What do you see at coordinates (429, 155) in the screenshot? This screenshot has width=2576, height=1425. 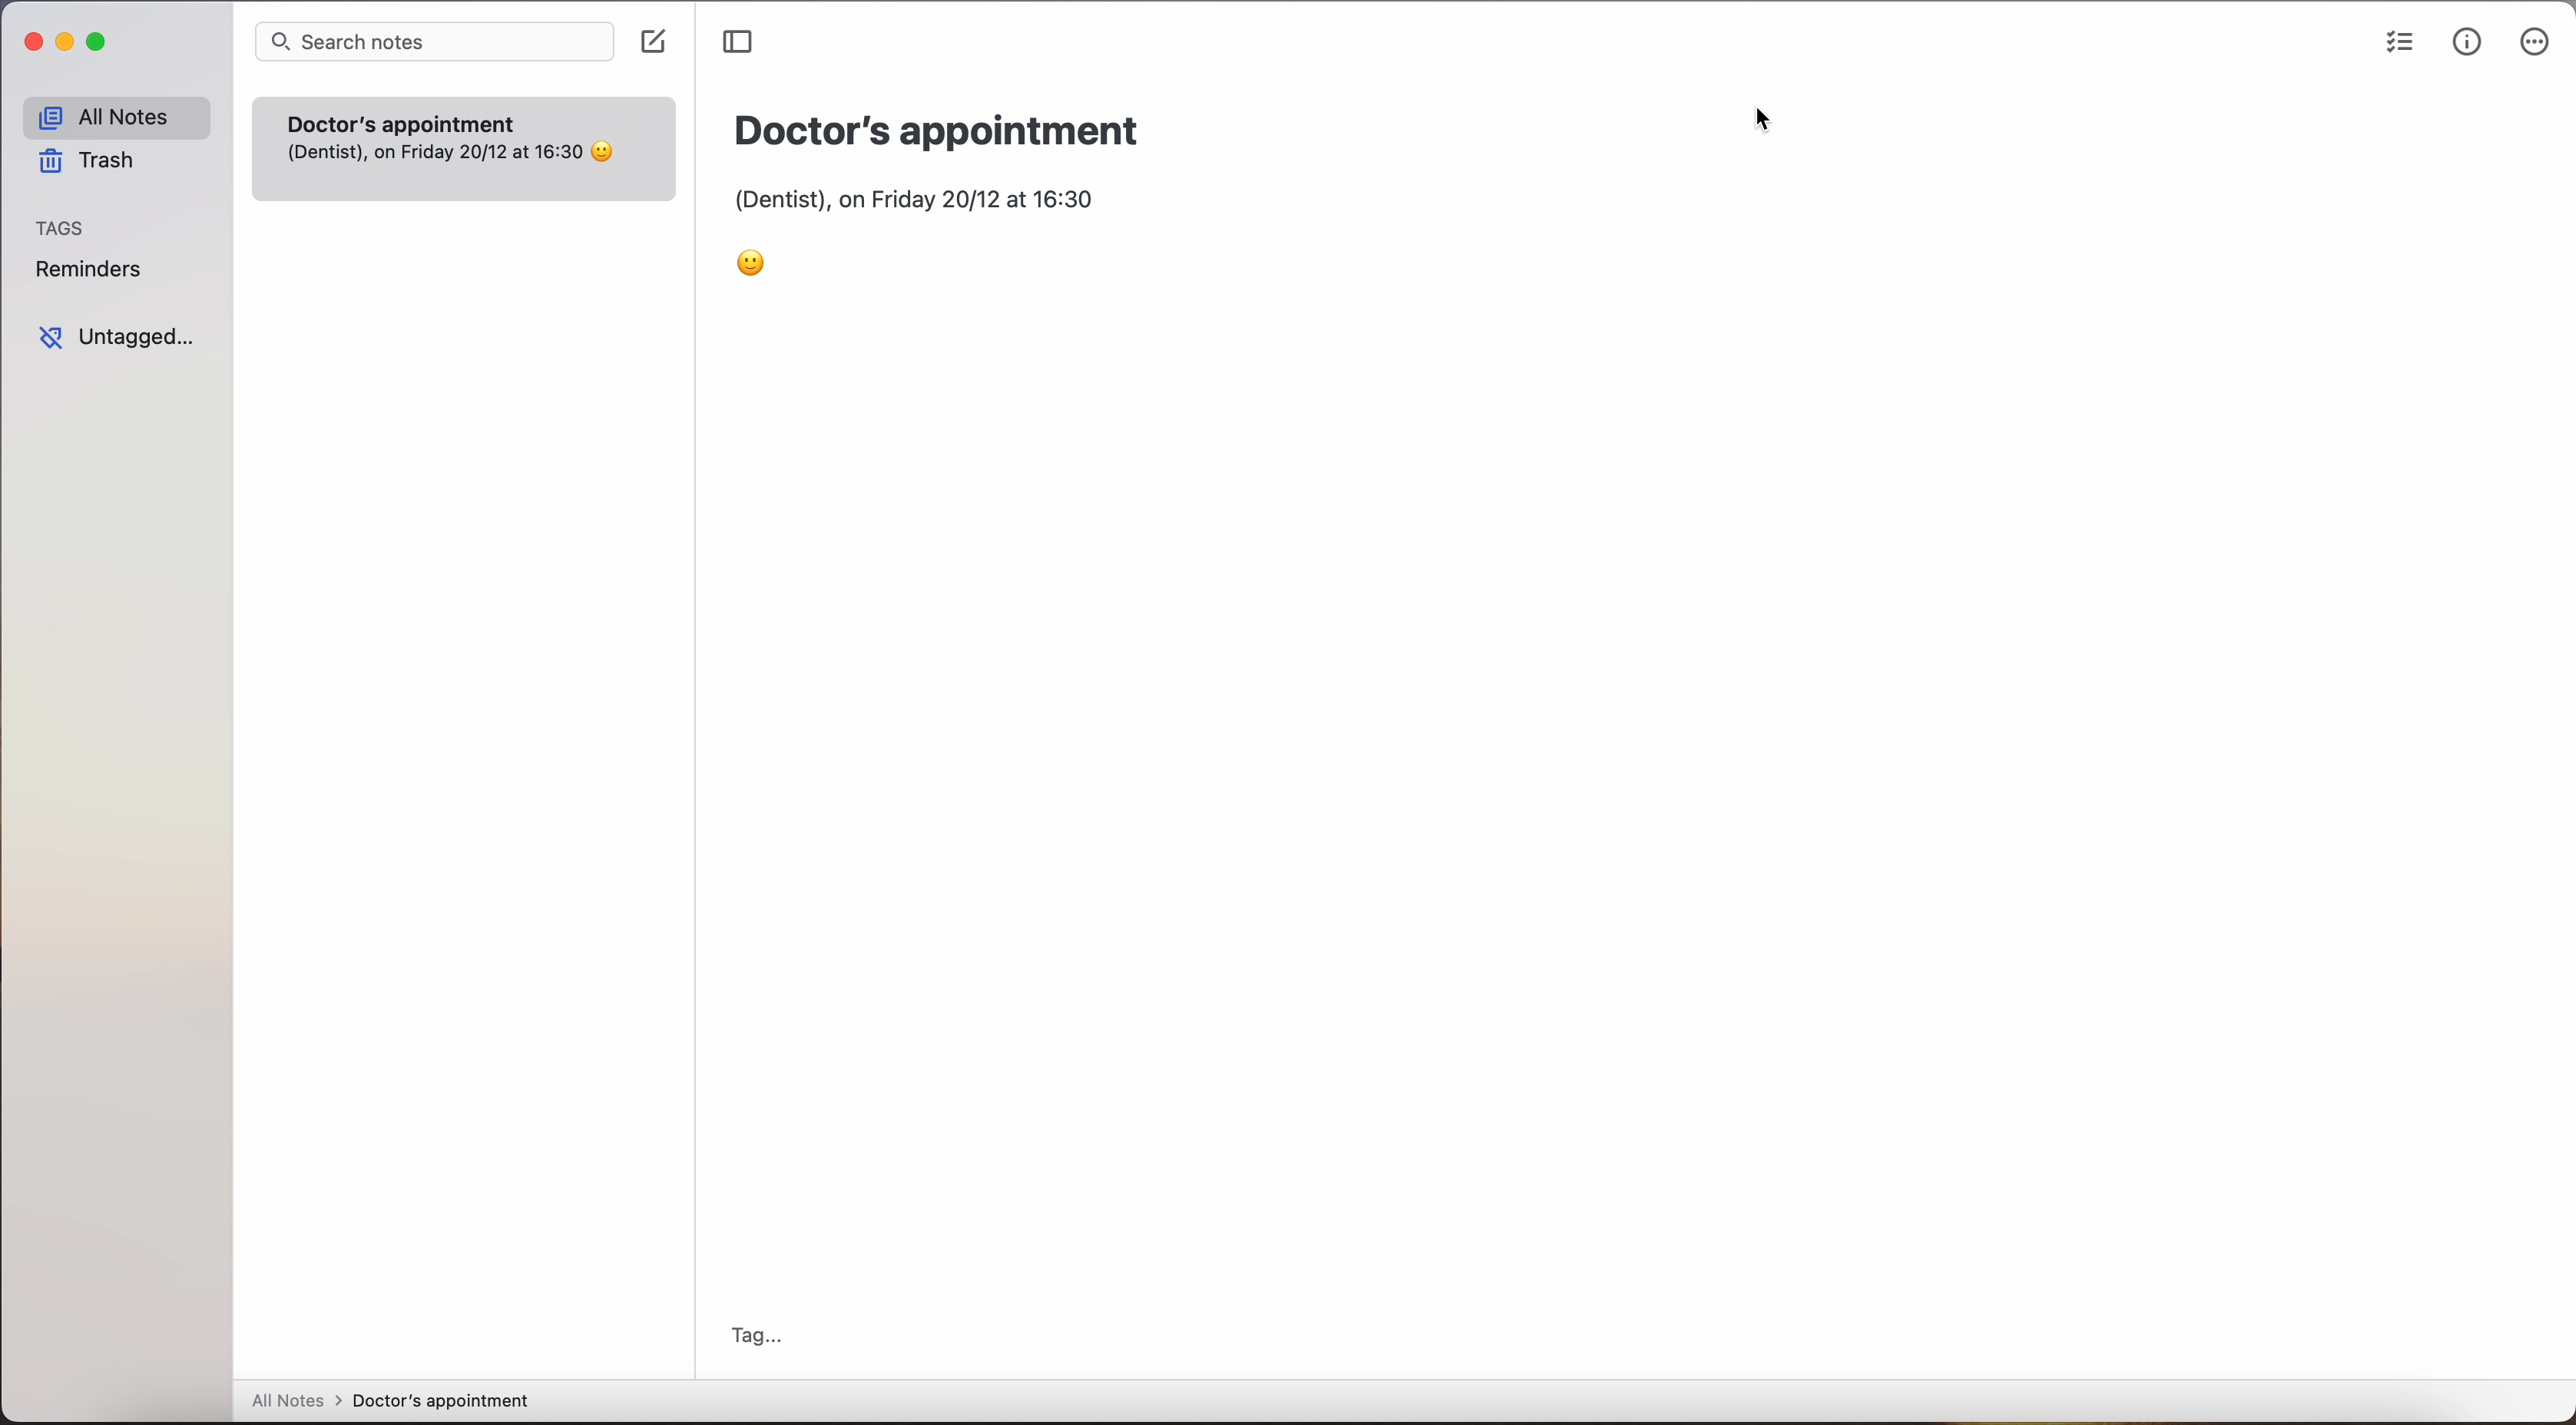 I see `(Dentist), on Friday 20/12 at 16:30` at bounding box center [429, 155].